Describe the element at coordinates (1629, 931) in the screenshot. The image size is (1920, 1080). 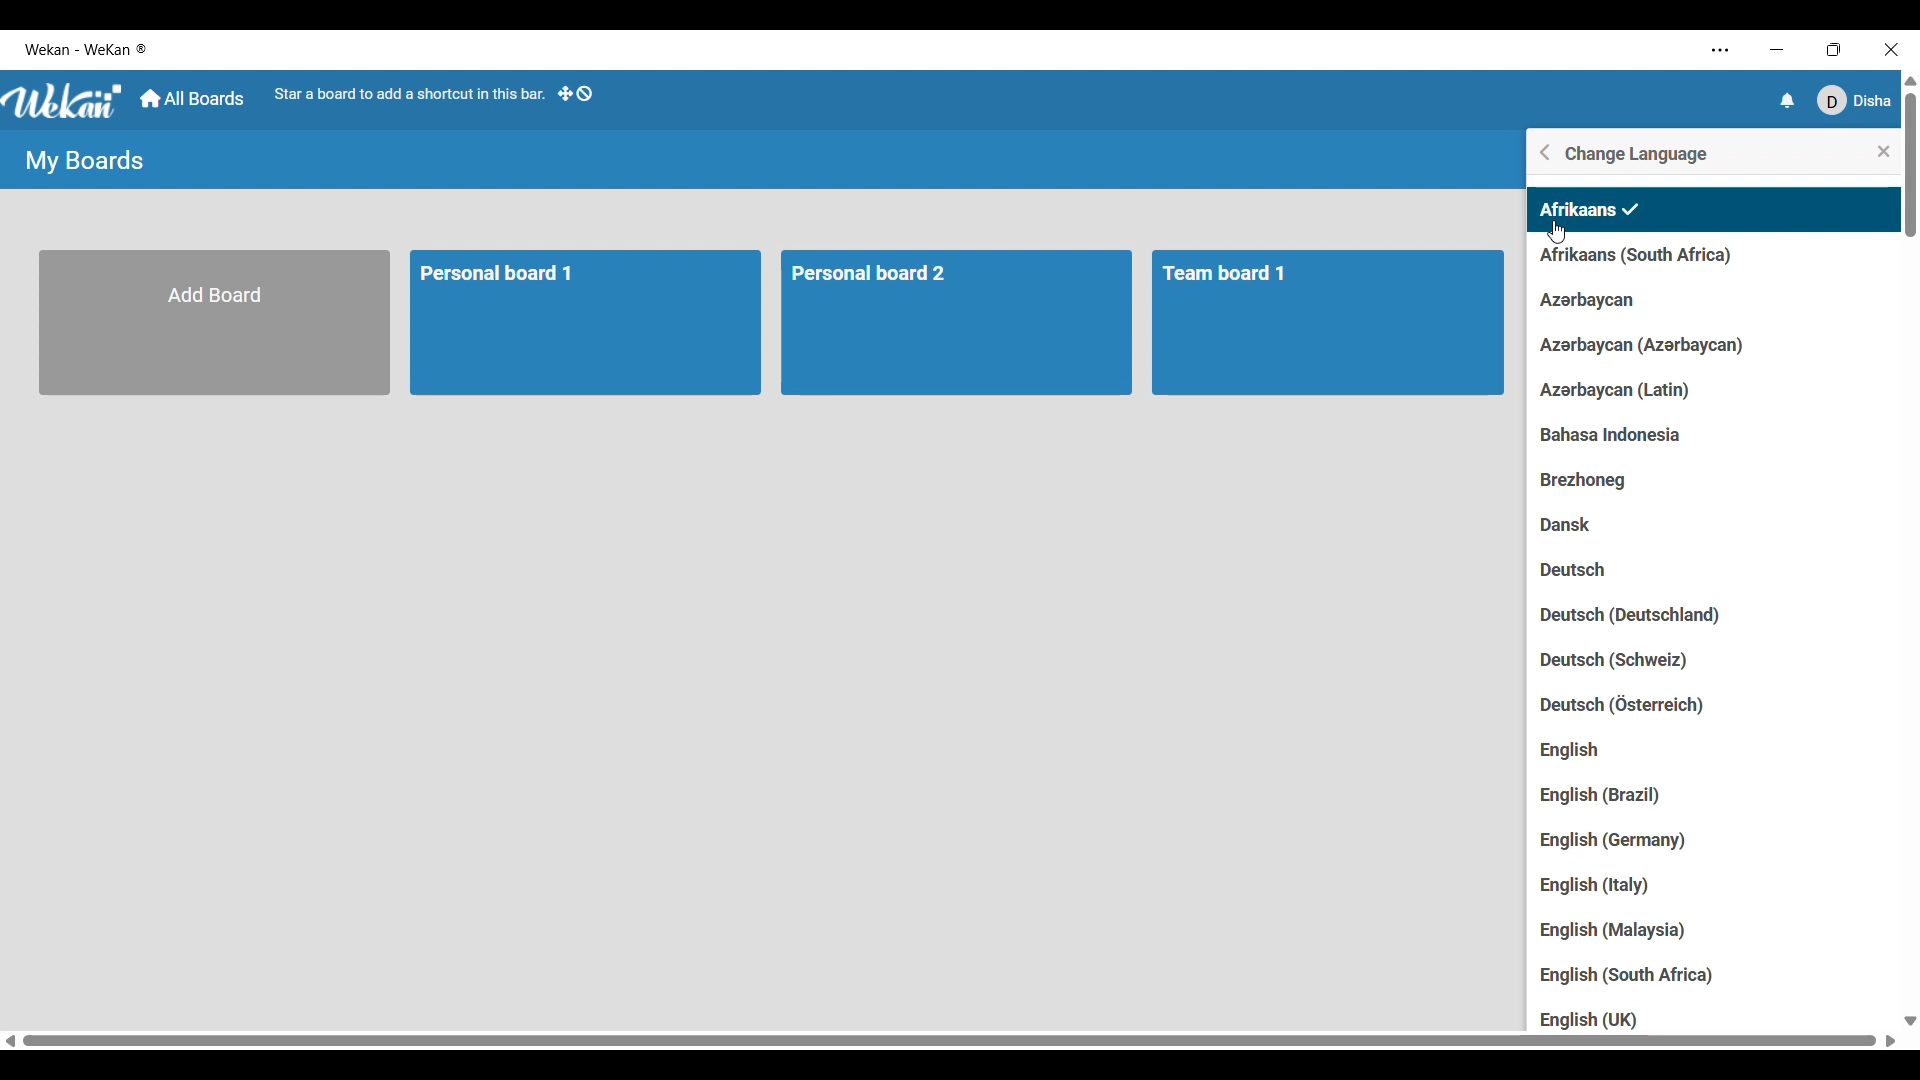
I see `English (Malaysia)` at that location.